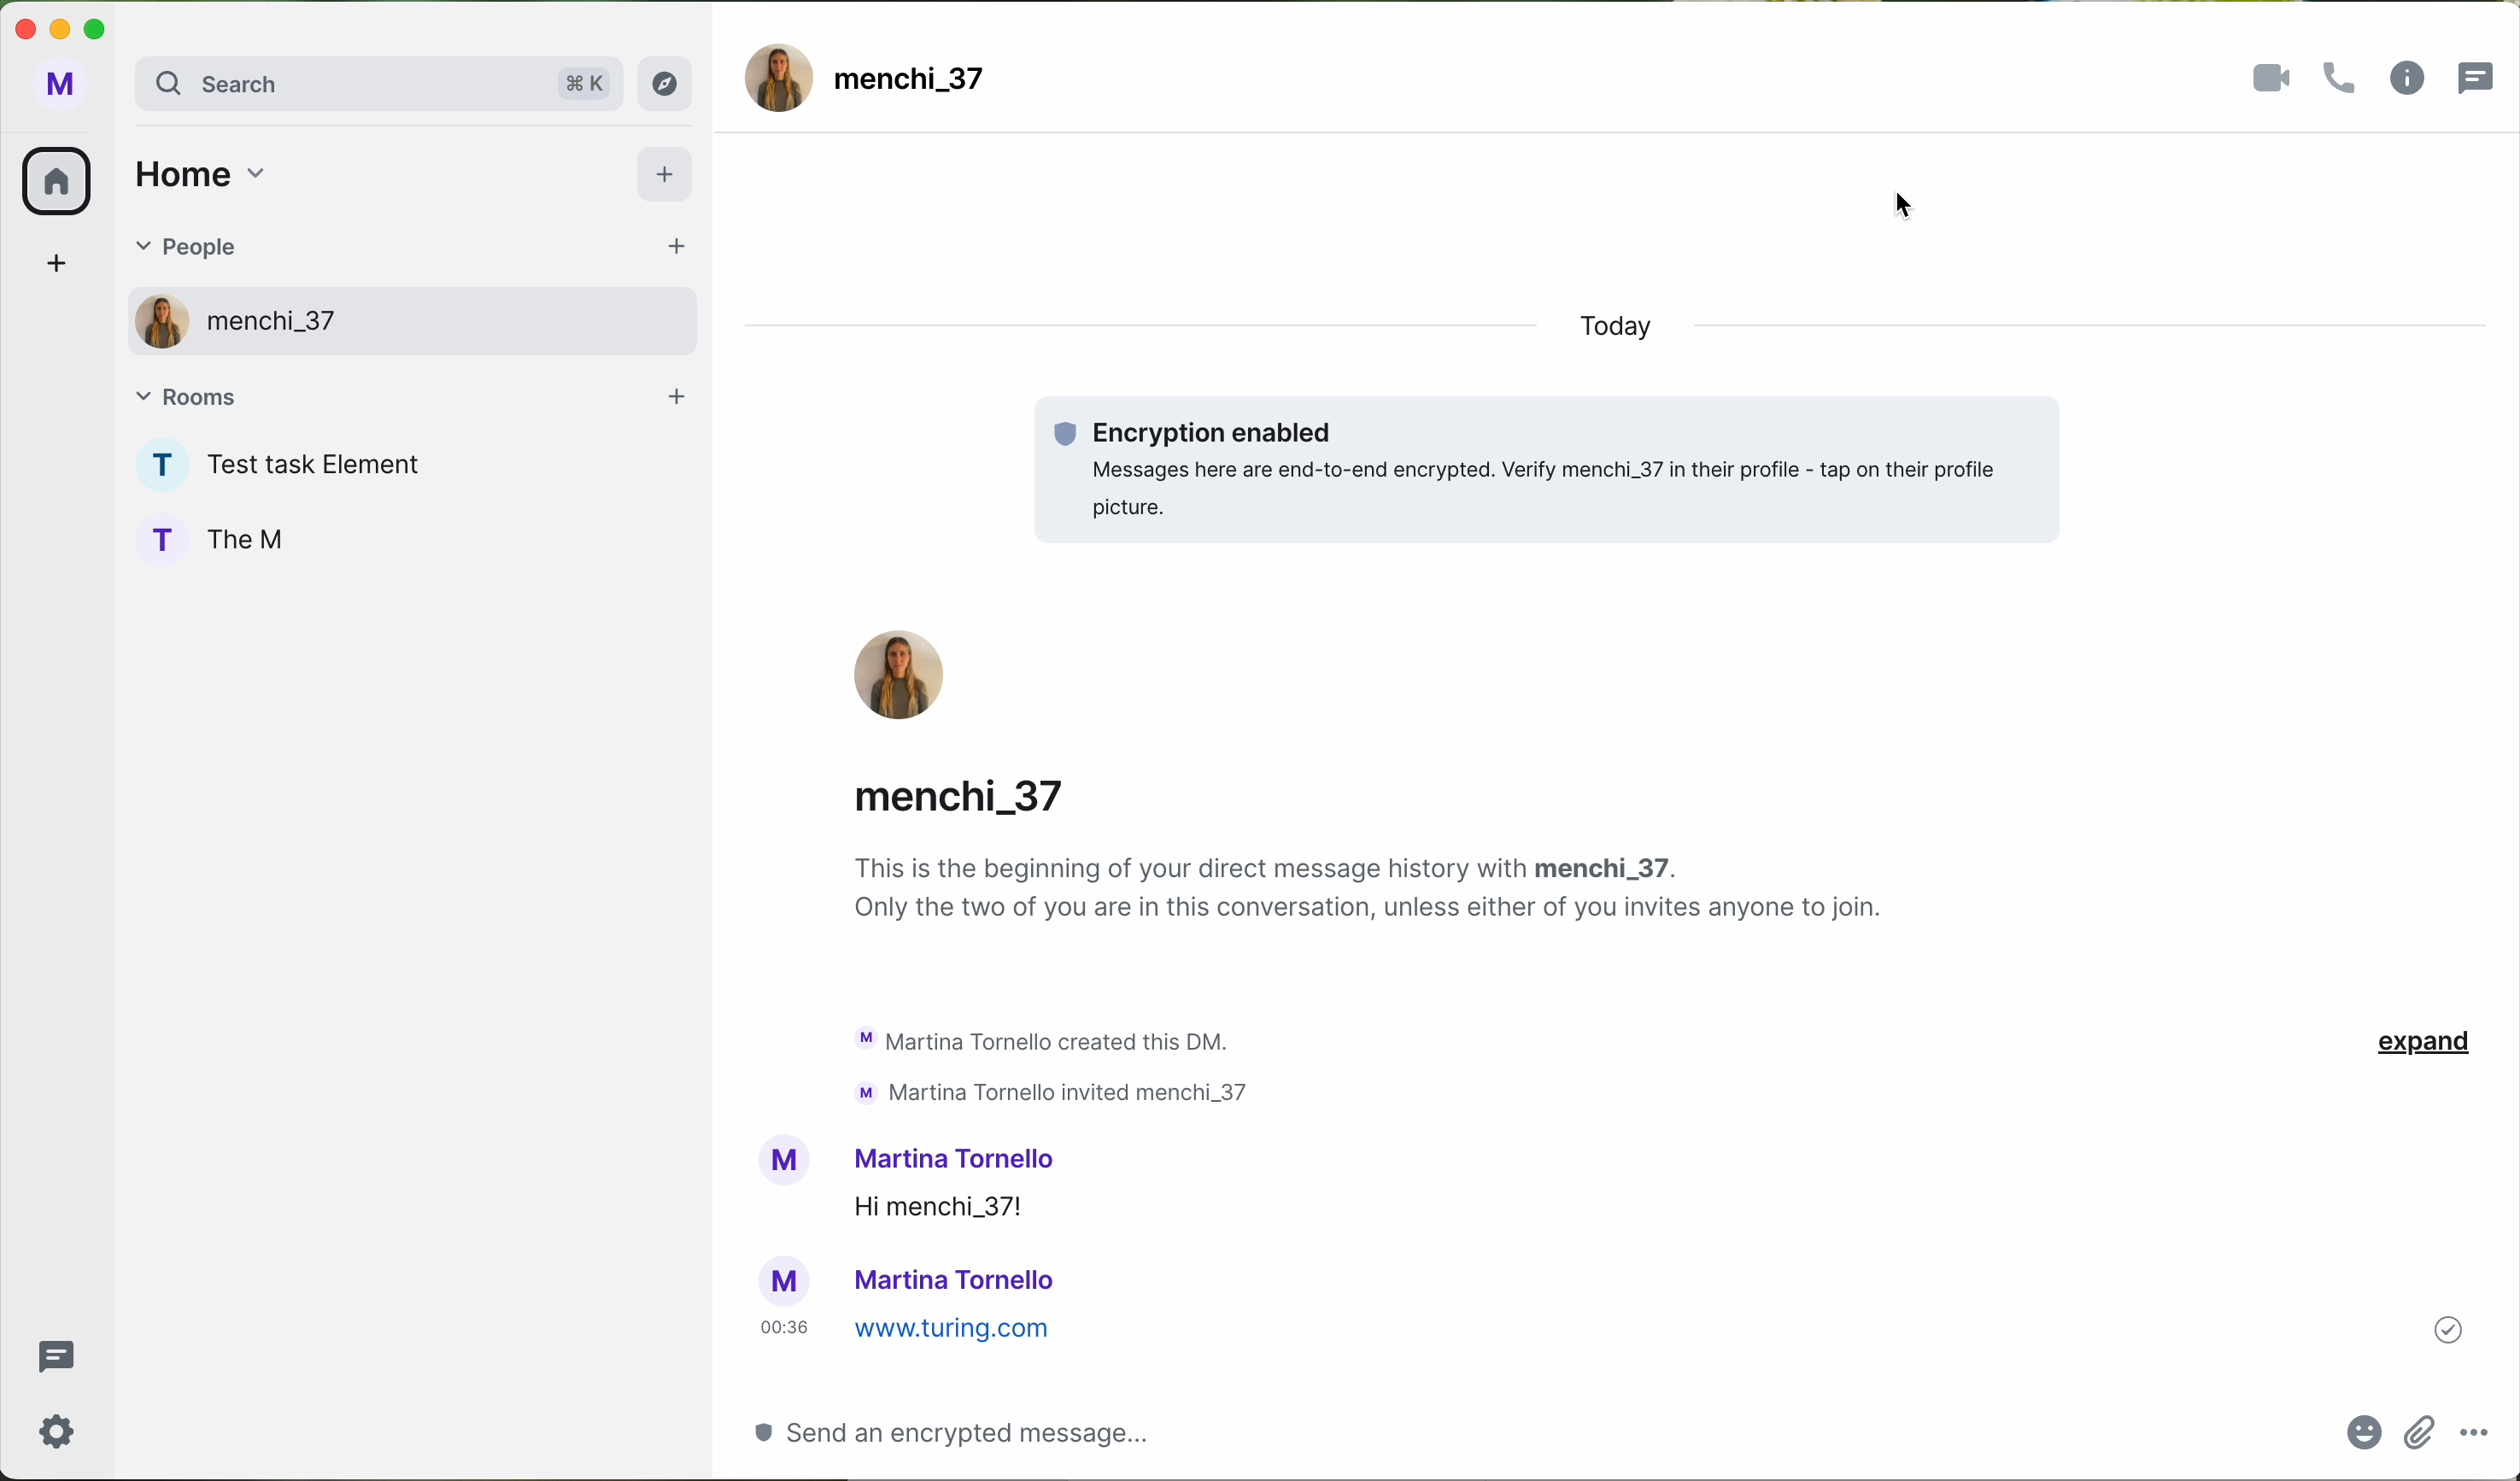 This screenshot has height=1481, width=2520. I want to click on add, so click(63, 268).